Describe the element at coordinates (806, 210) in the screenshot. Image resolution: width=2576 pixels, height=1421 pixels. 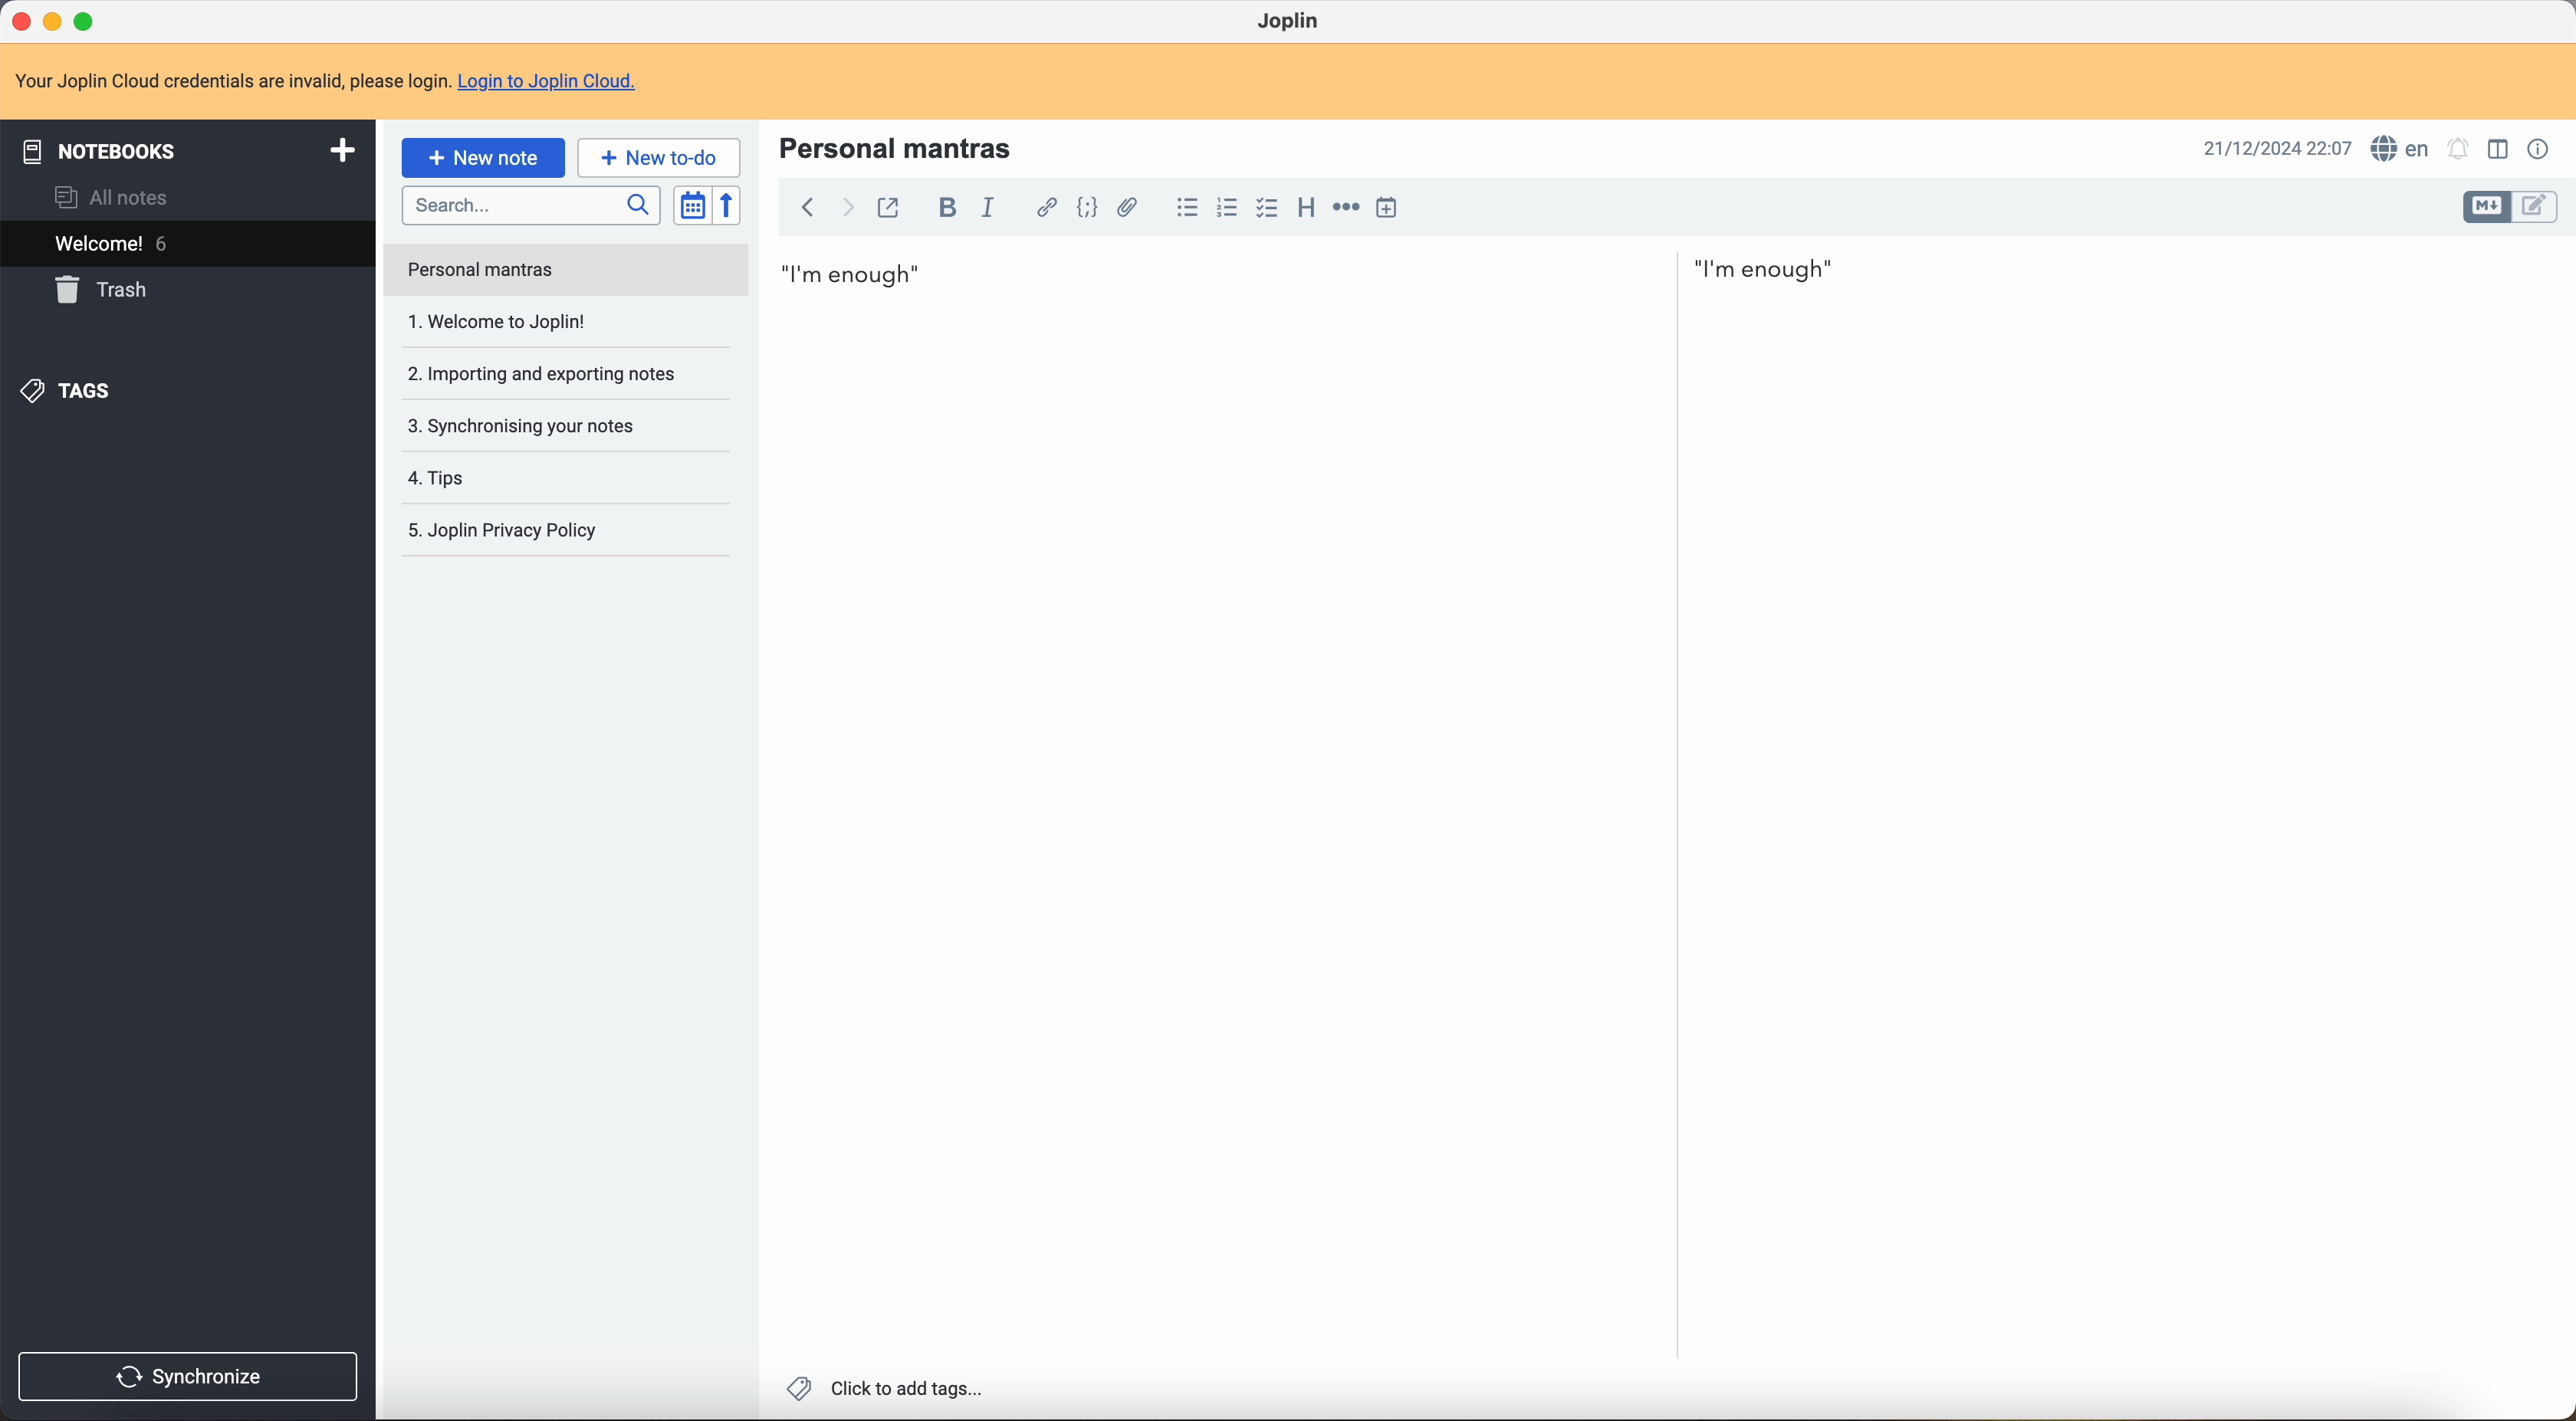
I see `back` at that location.